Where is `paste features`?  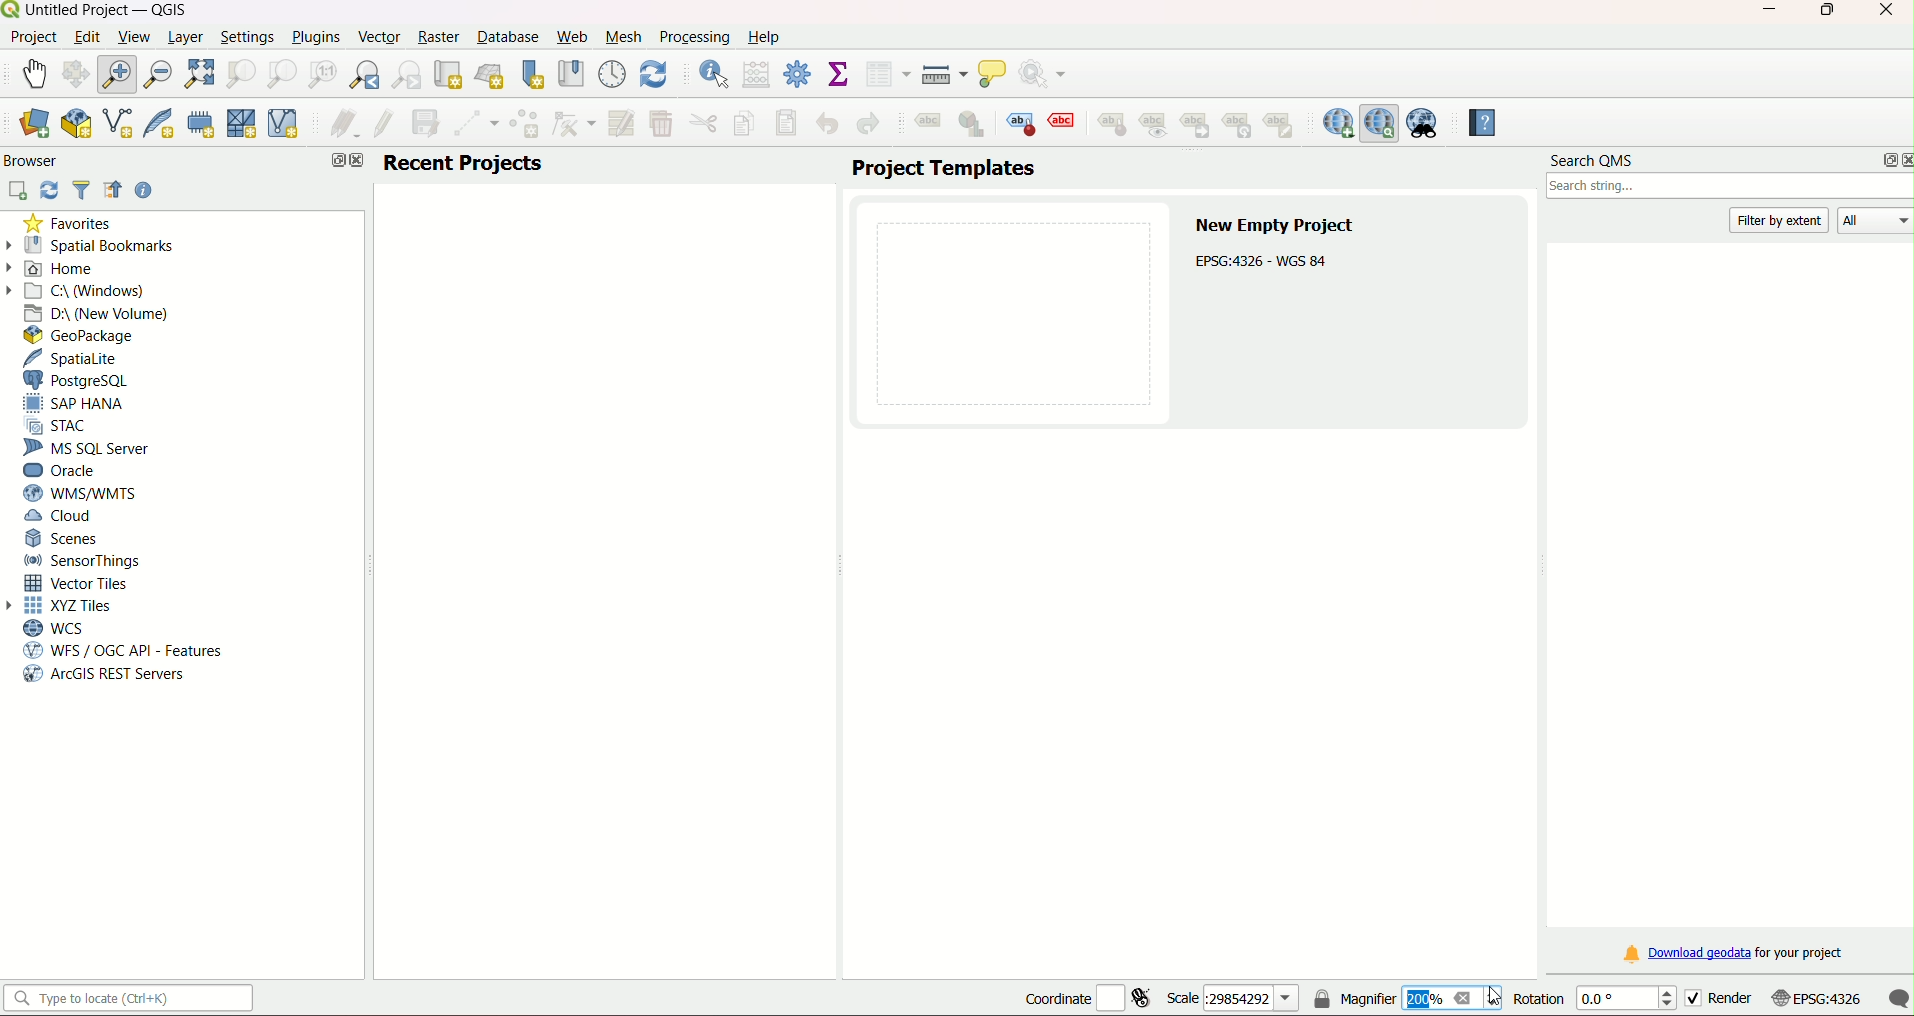 paste features is located at coordinates (785, 123).